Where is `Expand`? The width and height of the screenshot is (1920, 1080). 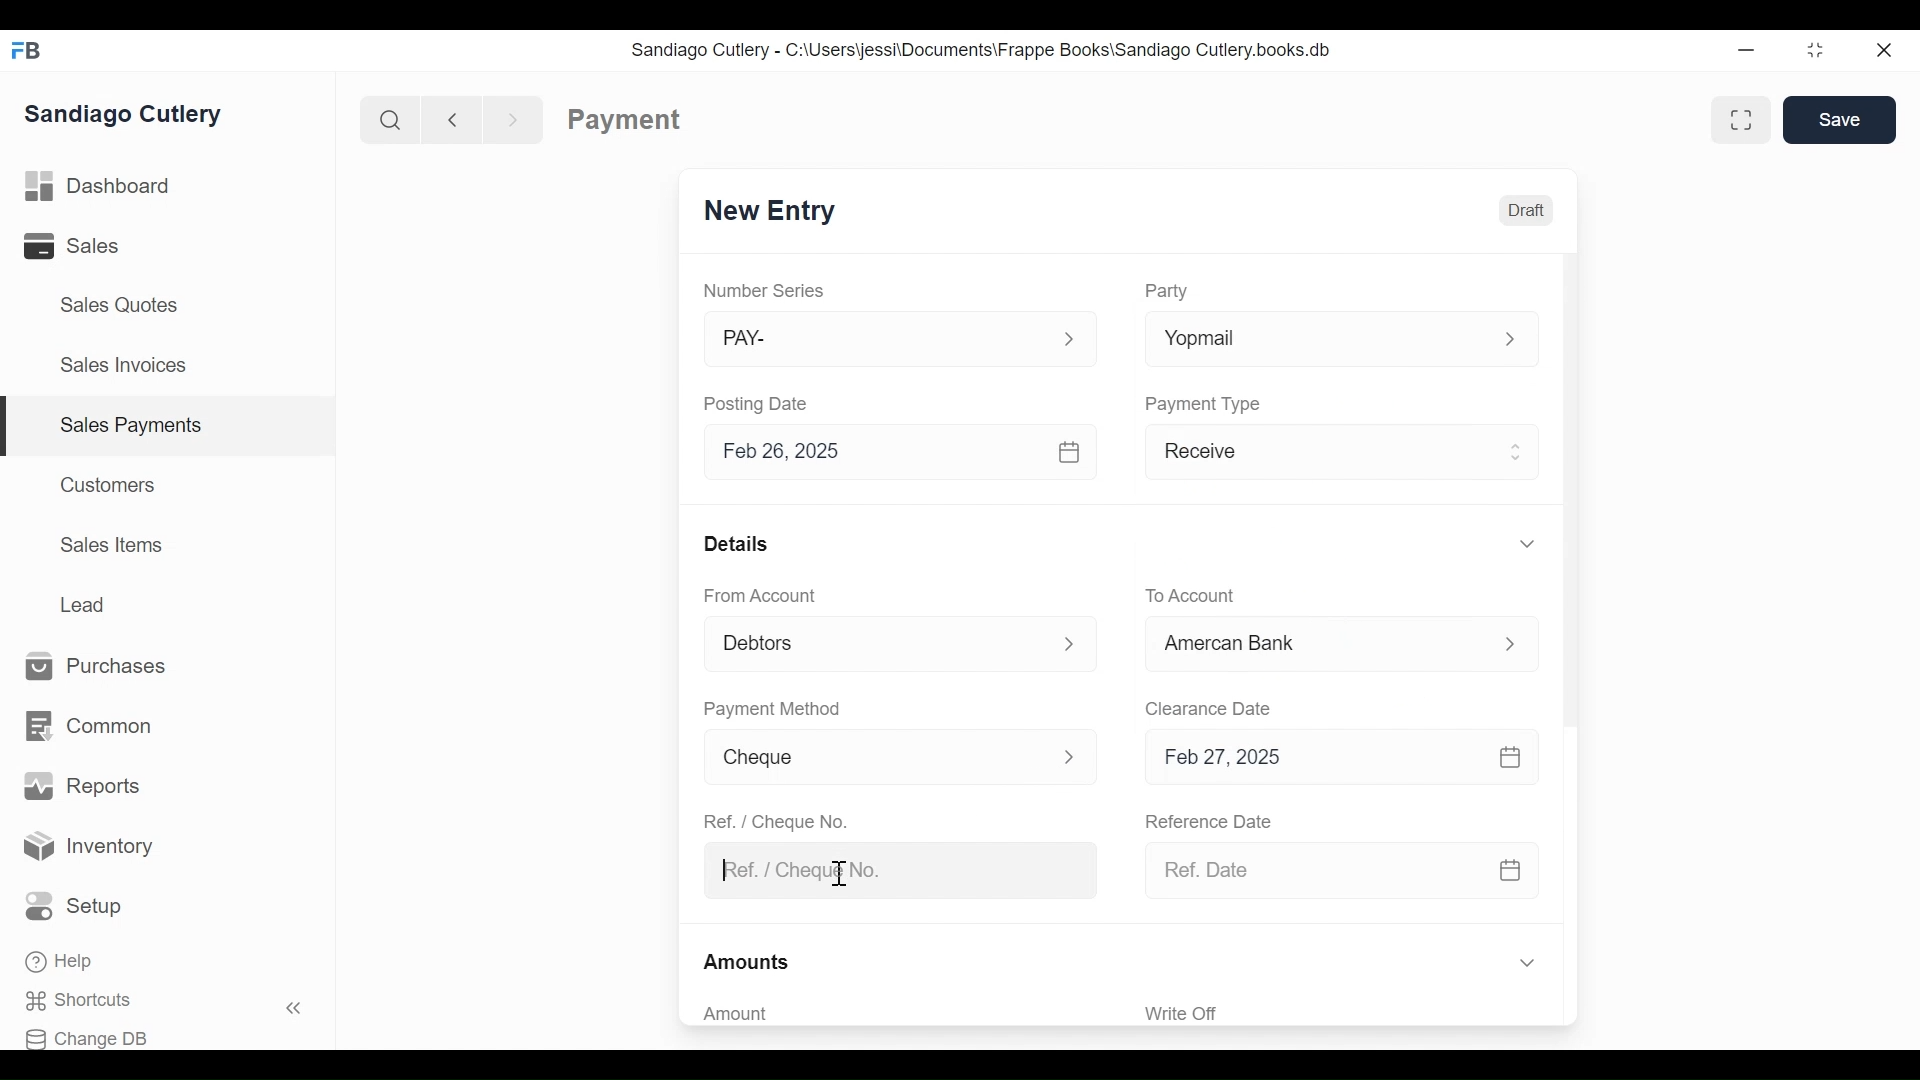 Expand is located at coordinates (1074, 643).